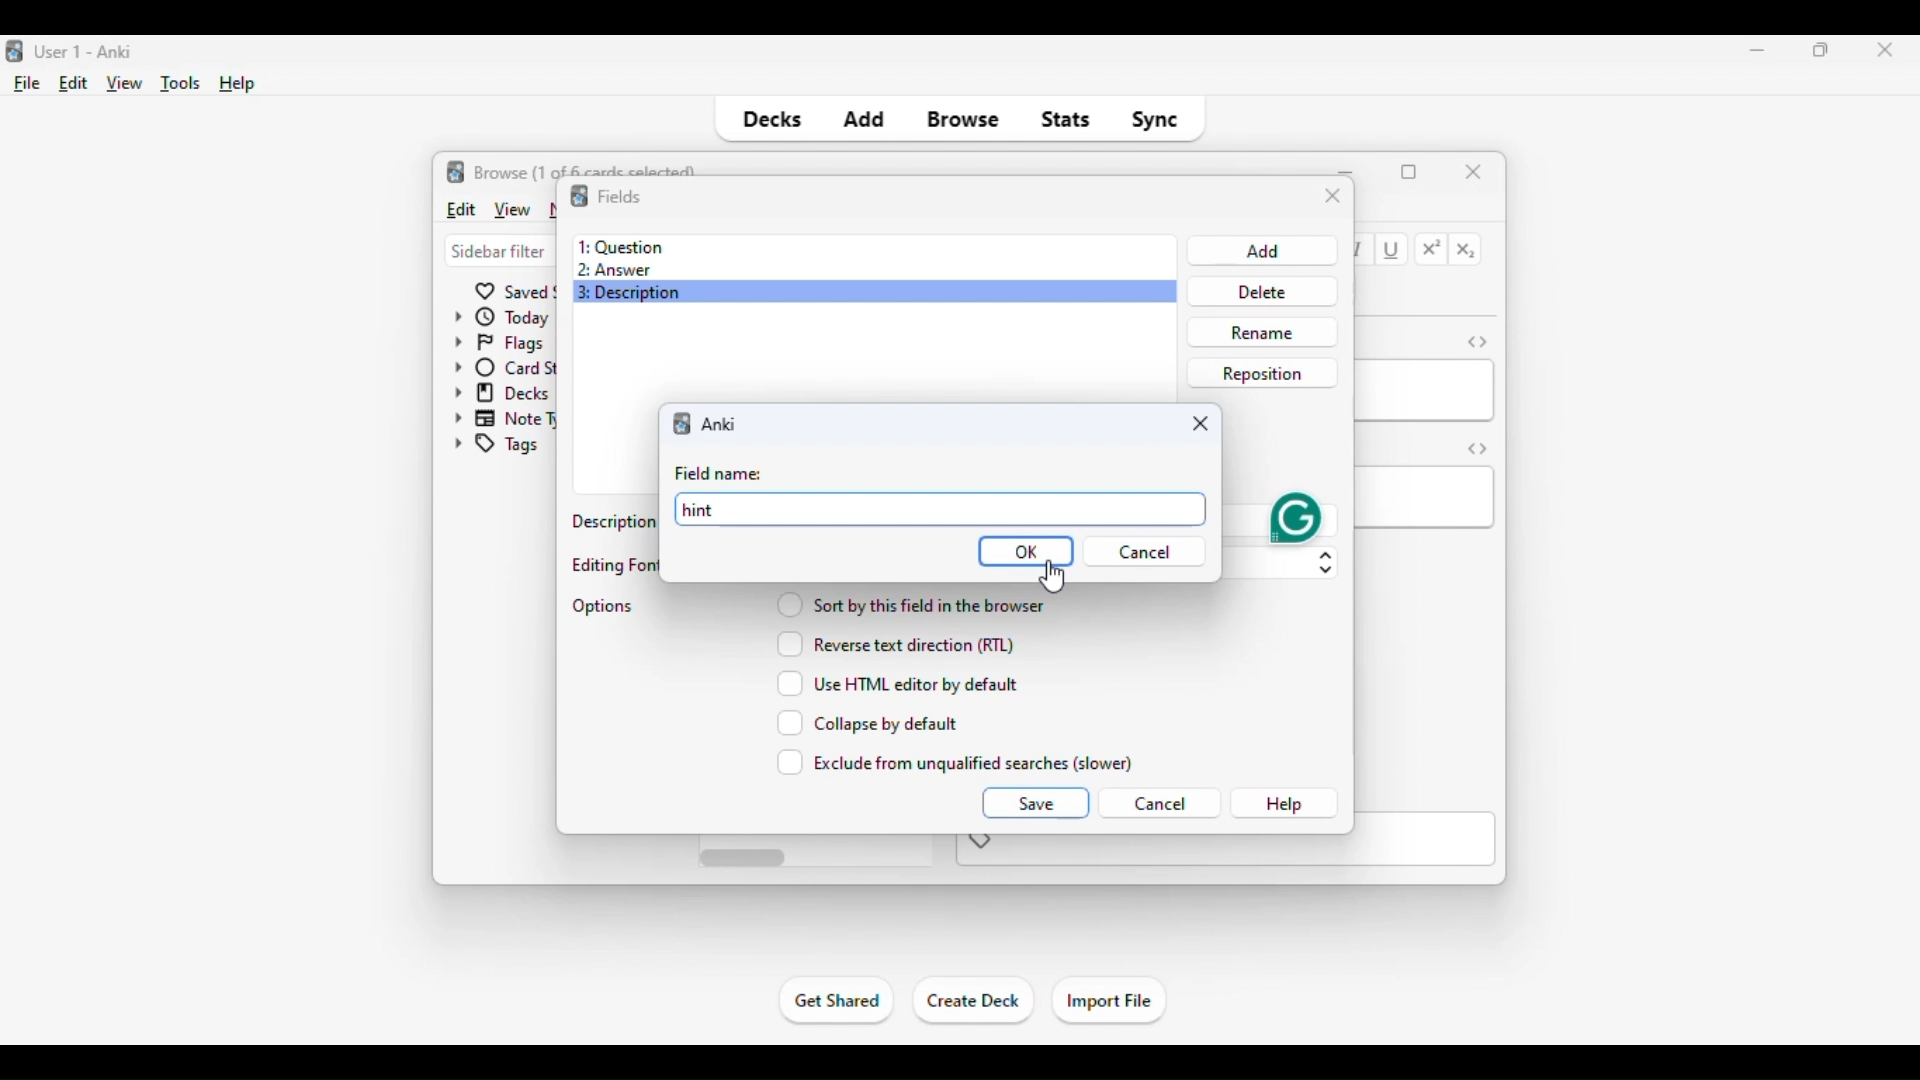 The height and width of the screenshot is (1080, 1920). I want to click on 3: Description, so click(638, 295).